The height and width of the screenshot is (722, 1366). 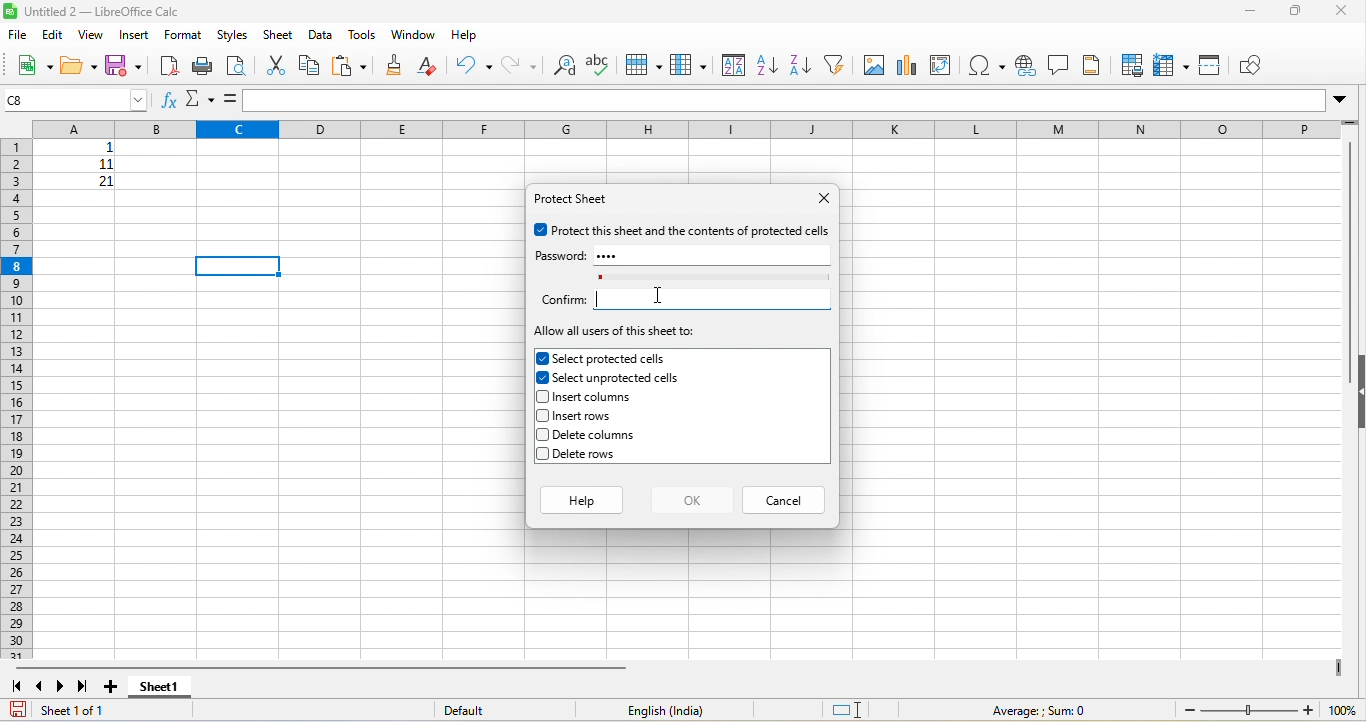 What do you see at coordinates (184, 36) in the screenshot?
I see `format` at bounding box center [184, 36].